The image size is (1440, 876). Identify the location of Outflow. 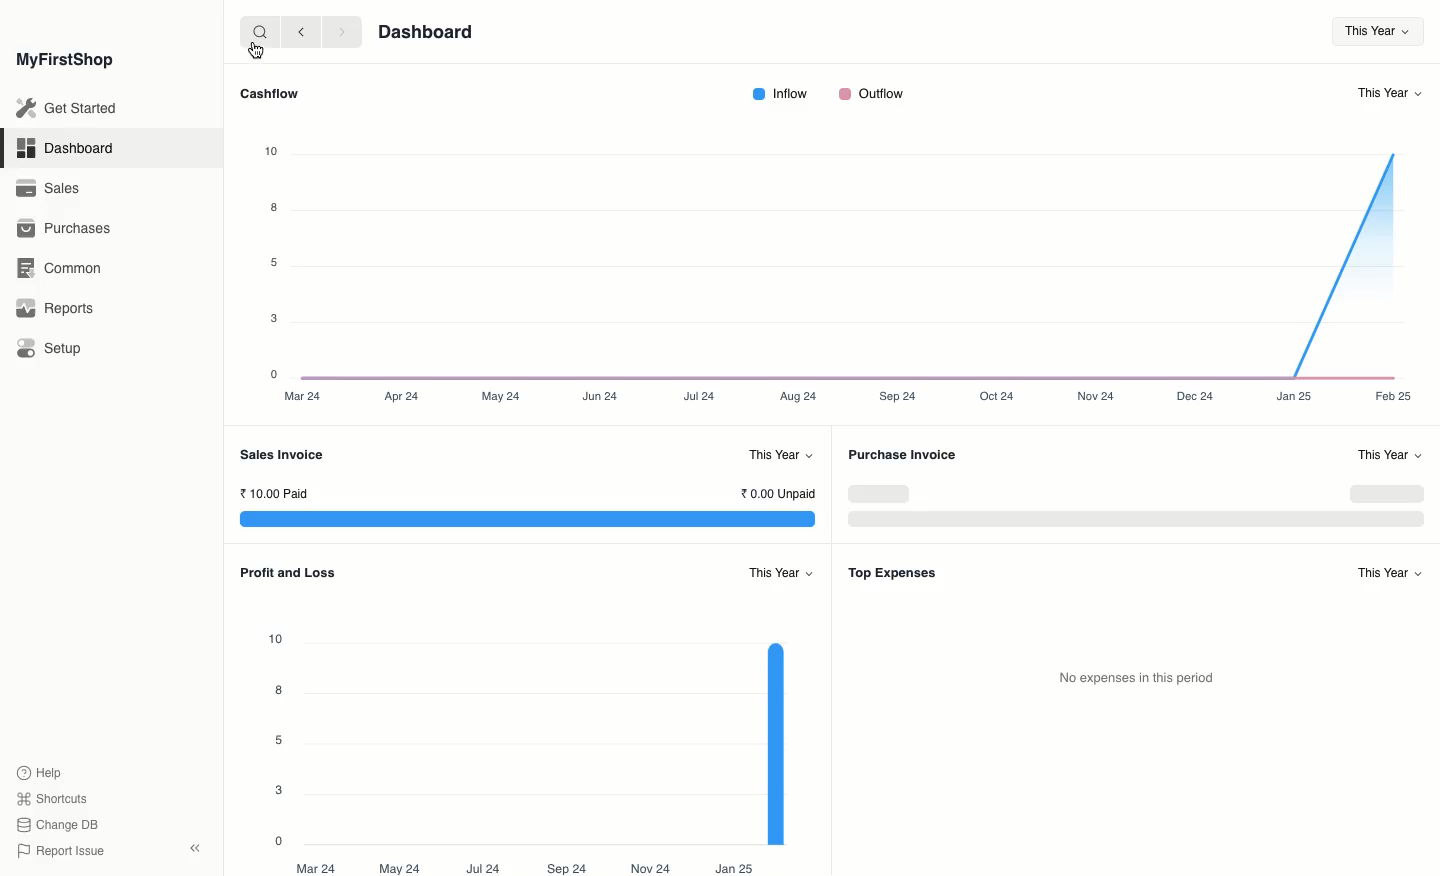
(874, 93).